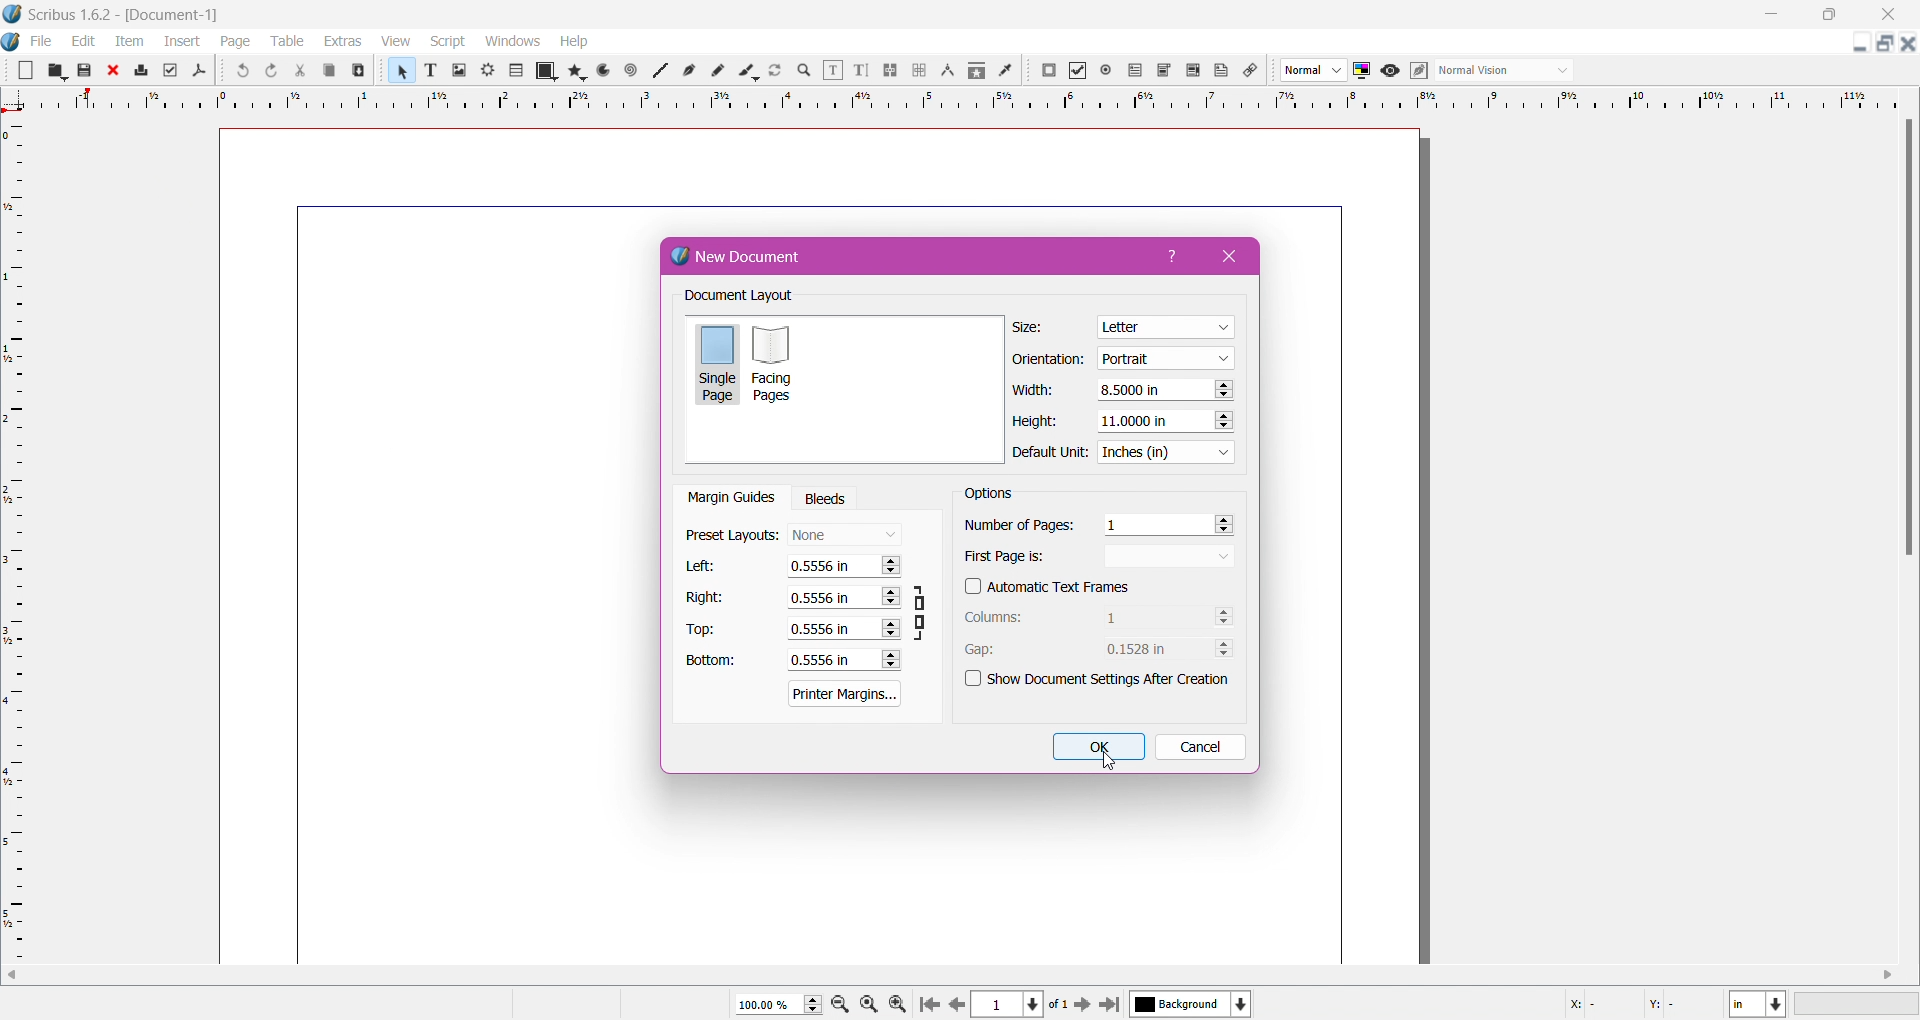  What do you see at coordinates (174, 71) in the screenshot?
I see `` at bounding box center [174, 71].